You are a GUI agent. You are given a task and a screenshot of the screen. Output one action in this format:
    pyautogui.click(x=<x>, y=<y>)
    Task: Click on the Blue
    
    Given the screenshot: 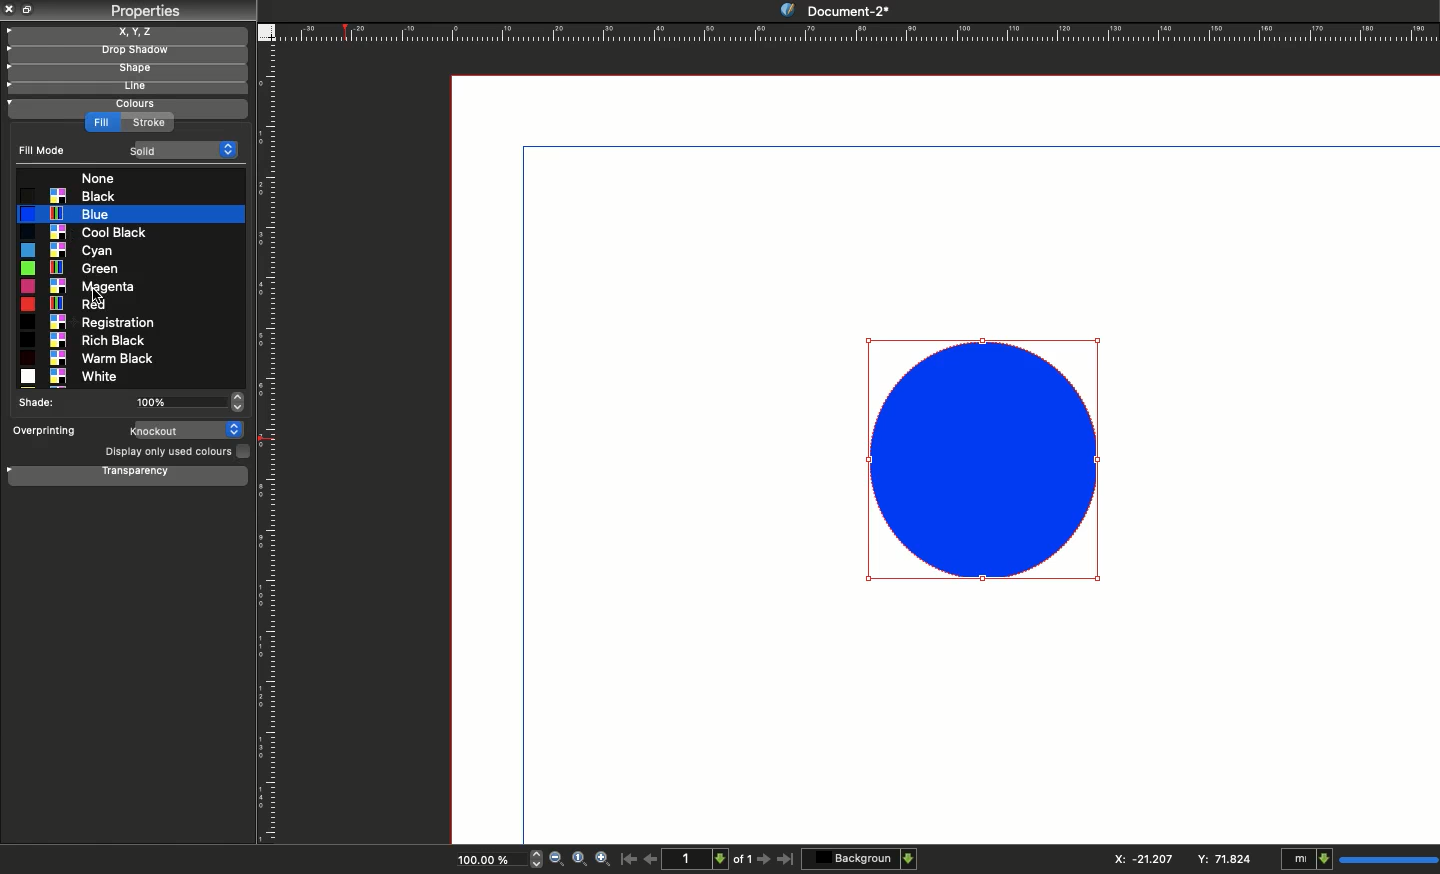 What is the action you would take?
    pyautogui.click(x=129, y=215)
    